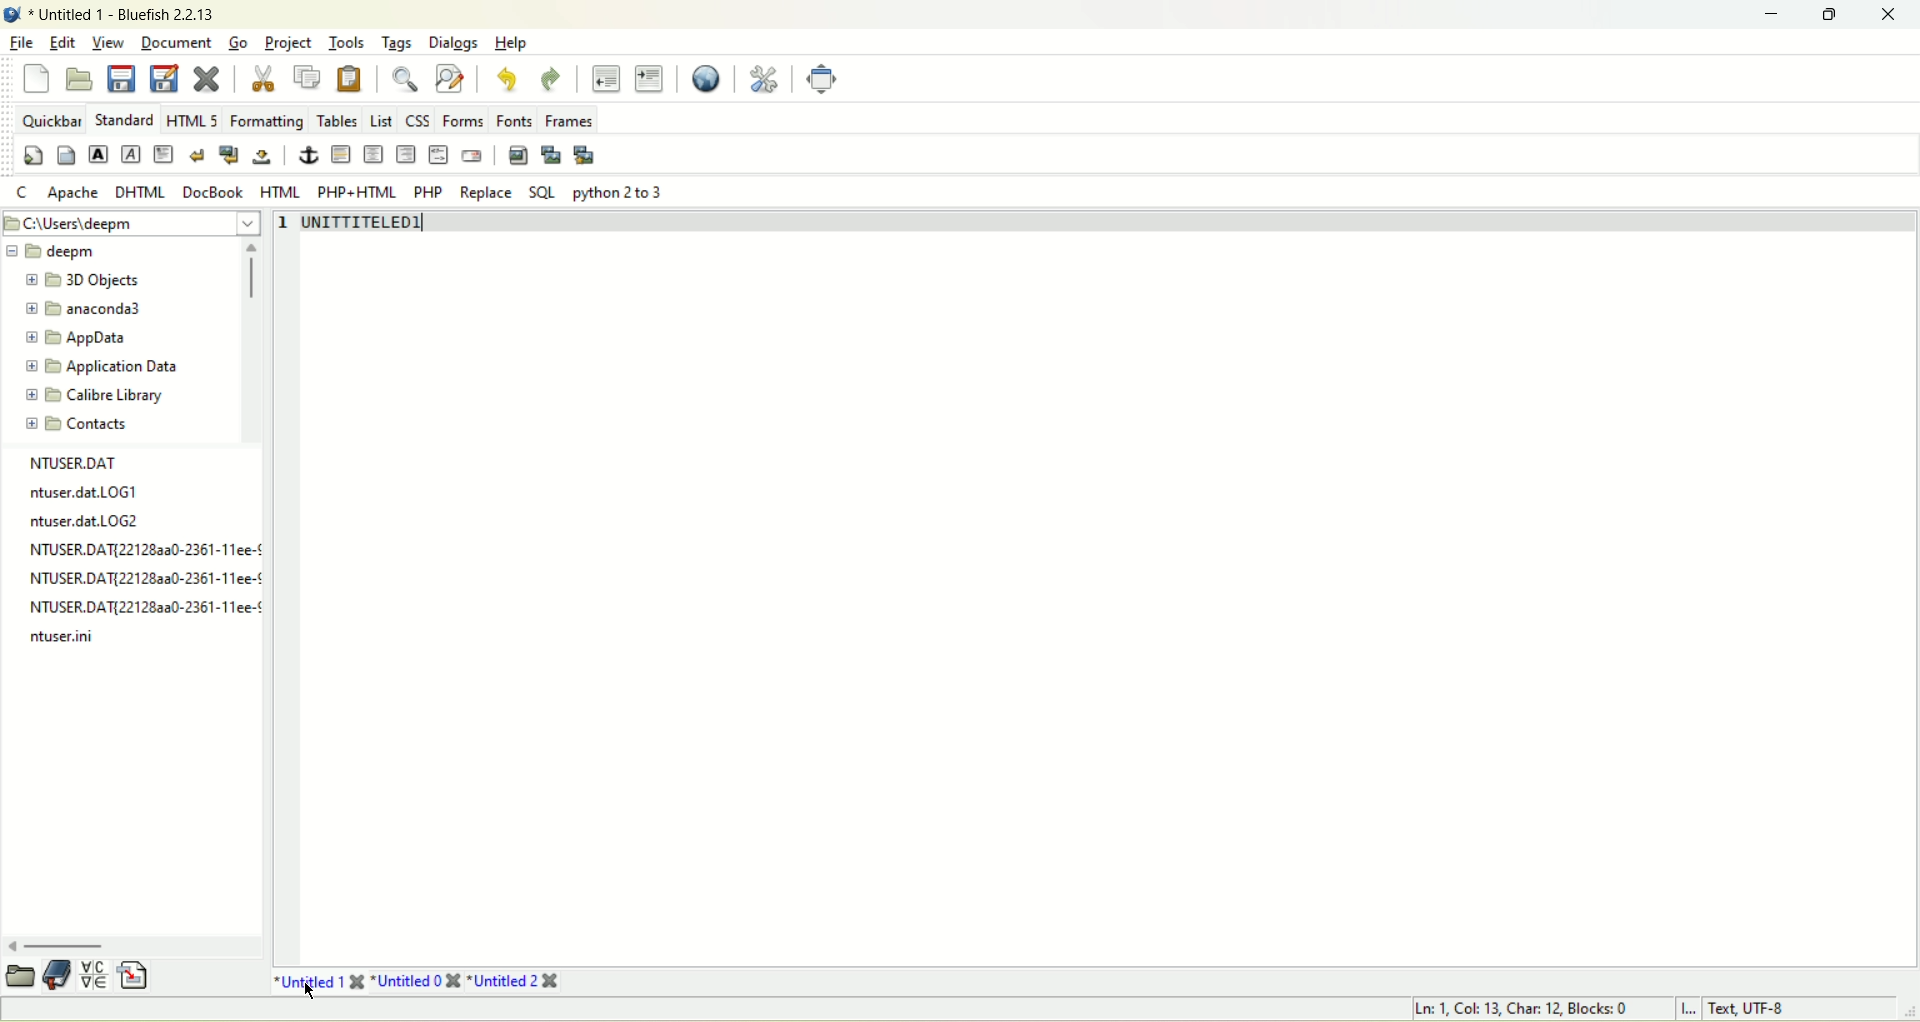  Describe the element at coordinates (92, 976) in the screenshot. I see `insert special character` at that location.